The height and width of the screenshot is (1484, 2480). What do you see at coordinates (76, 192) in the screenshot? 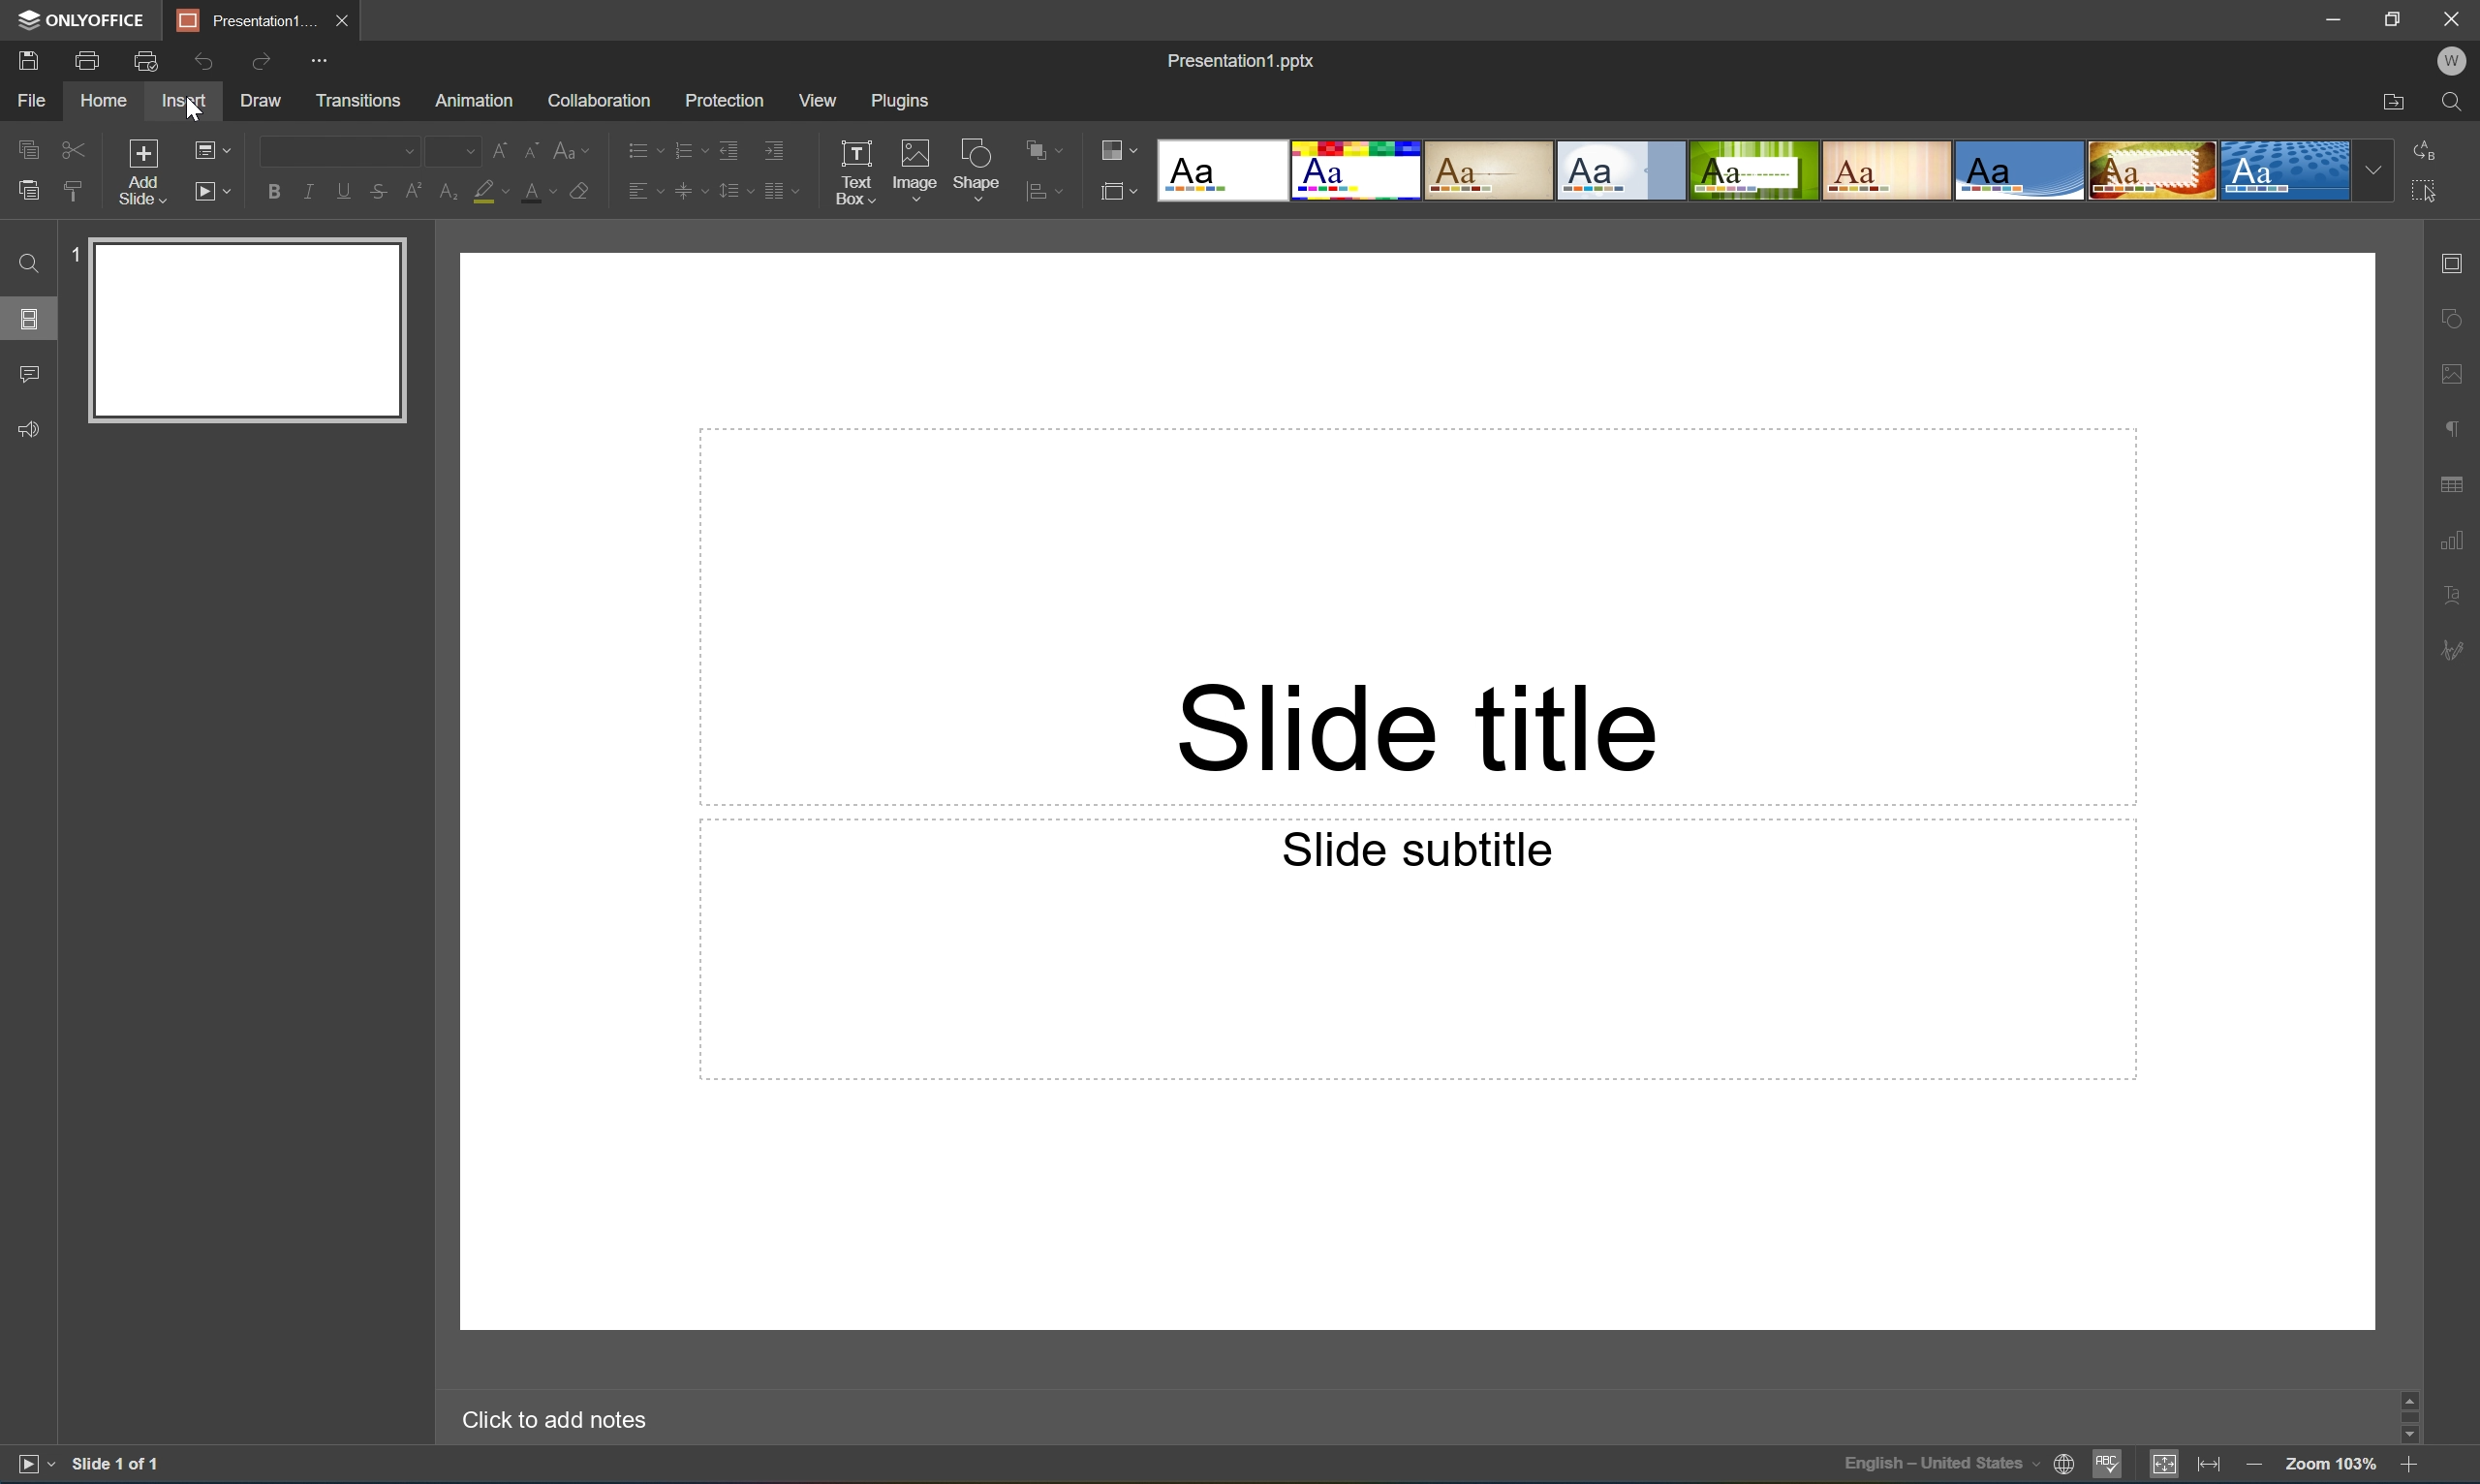
I see `Copy style` at bounding box center [76, 192].